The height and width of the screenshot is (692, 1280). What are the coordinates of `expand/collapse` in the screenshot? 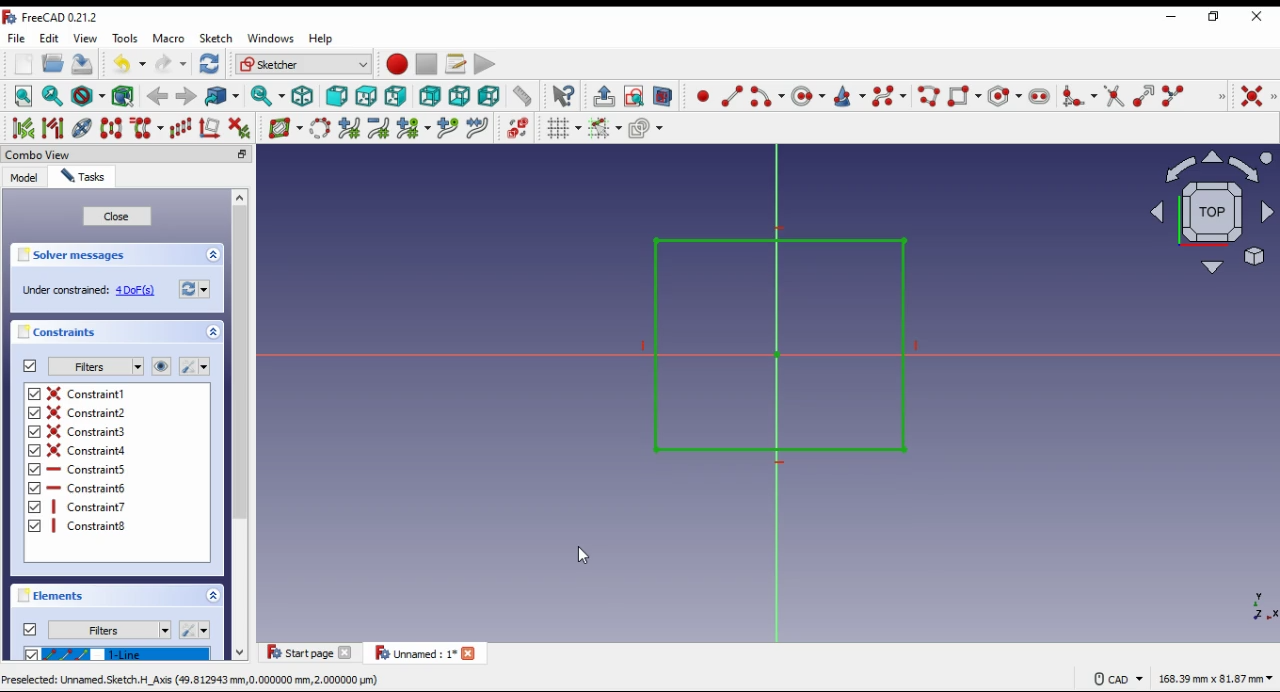 It's located at (213, 595).